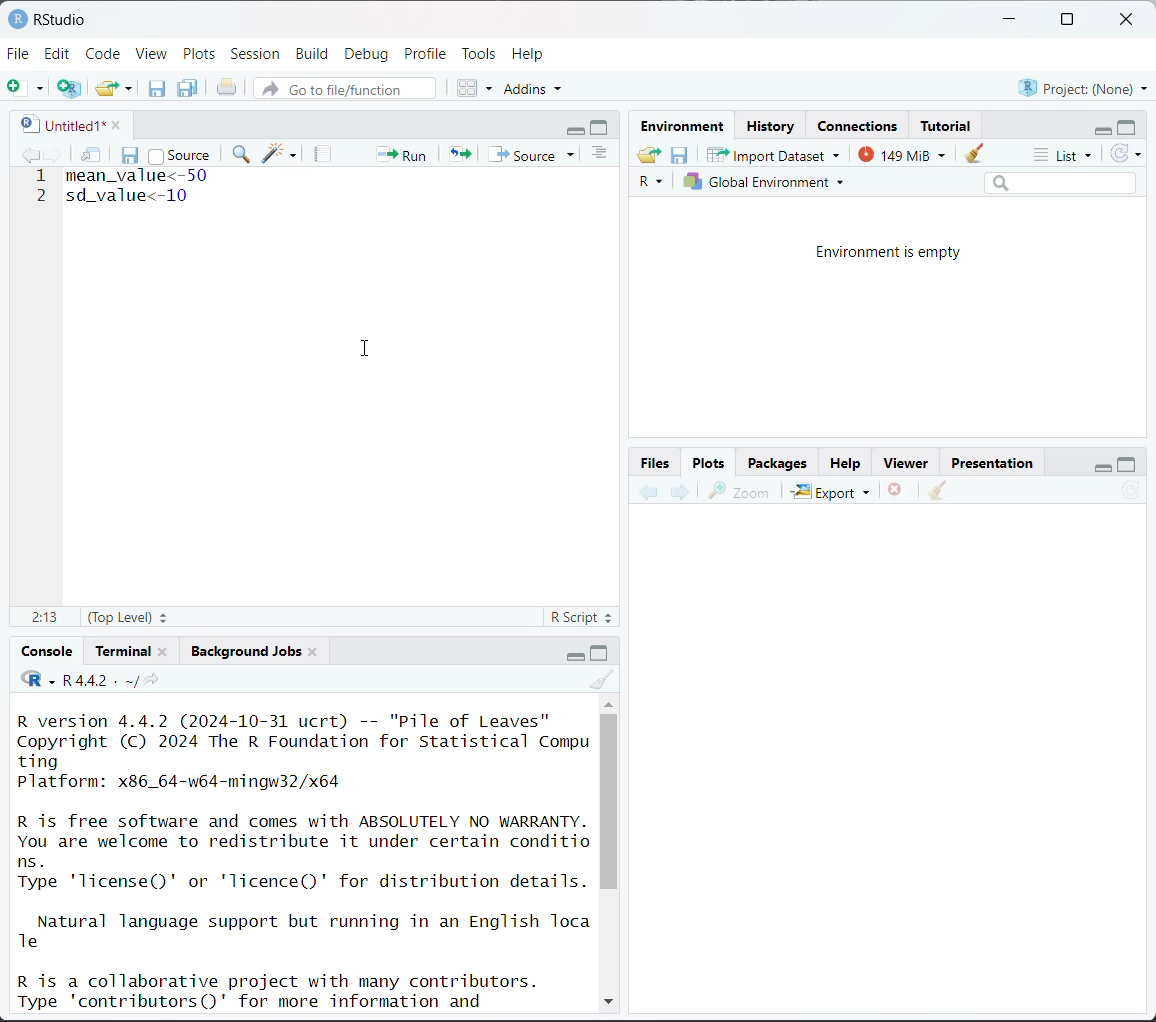  Describe the element at coordinates (1066, 156) in the screenshot. I see `list` at that location.